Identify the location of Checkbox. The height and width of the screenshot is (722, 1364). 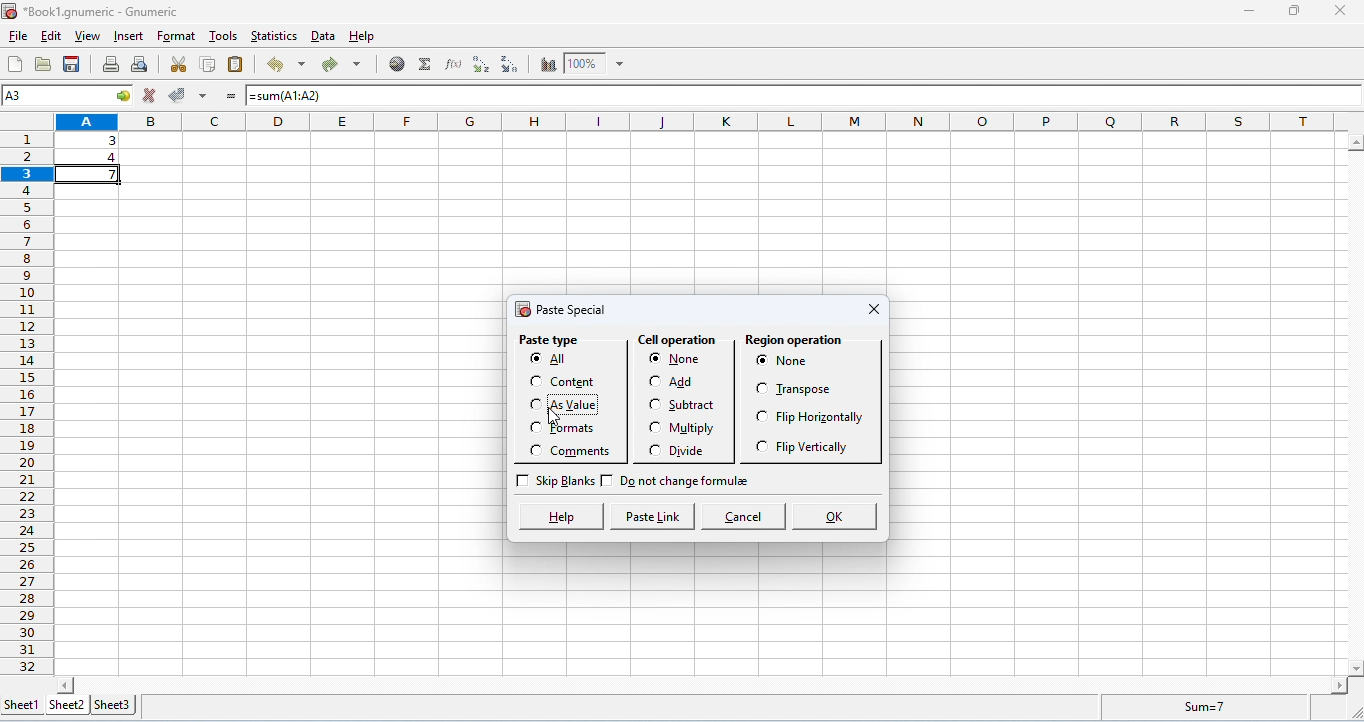
(520, 481).